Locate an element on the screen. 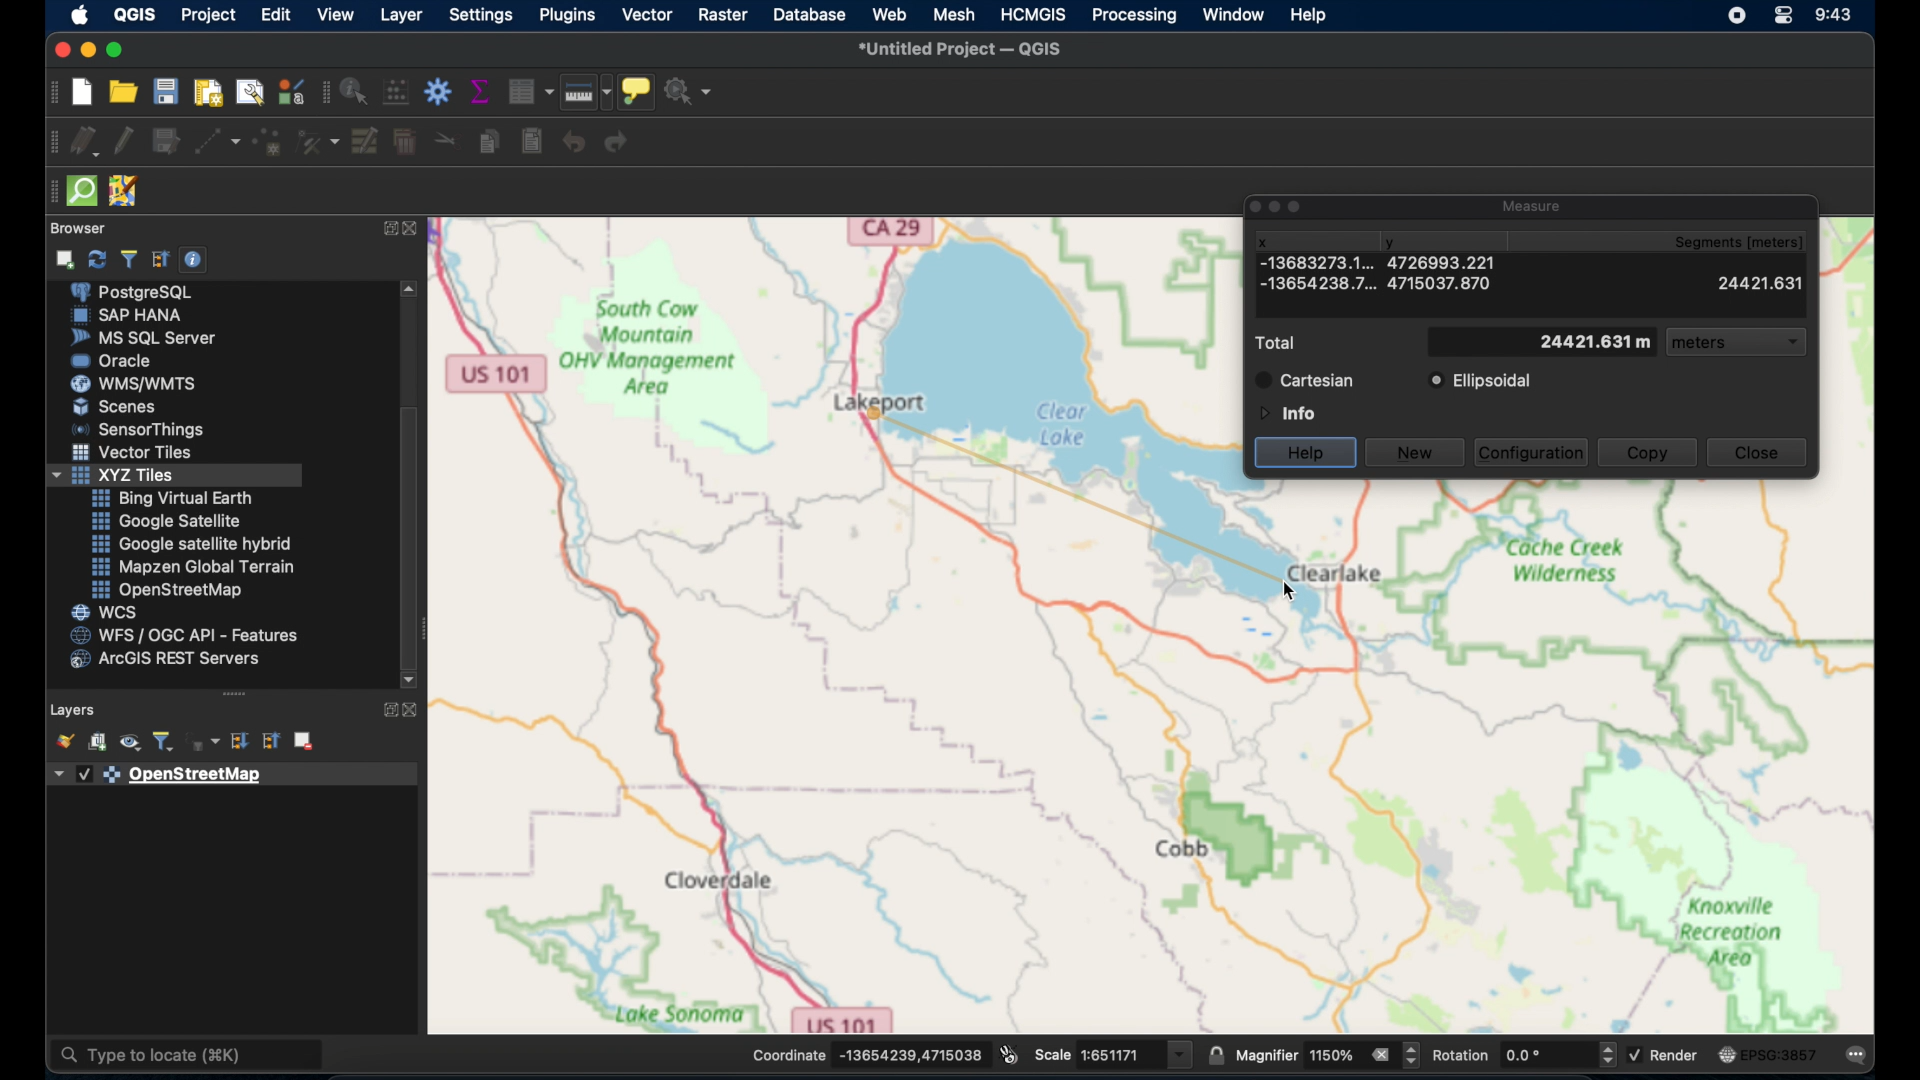 The image size is (1920, 1080). delete selected  is located at coordinates (404, 143).